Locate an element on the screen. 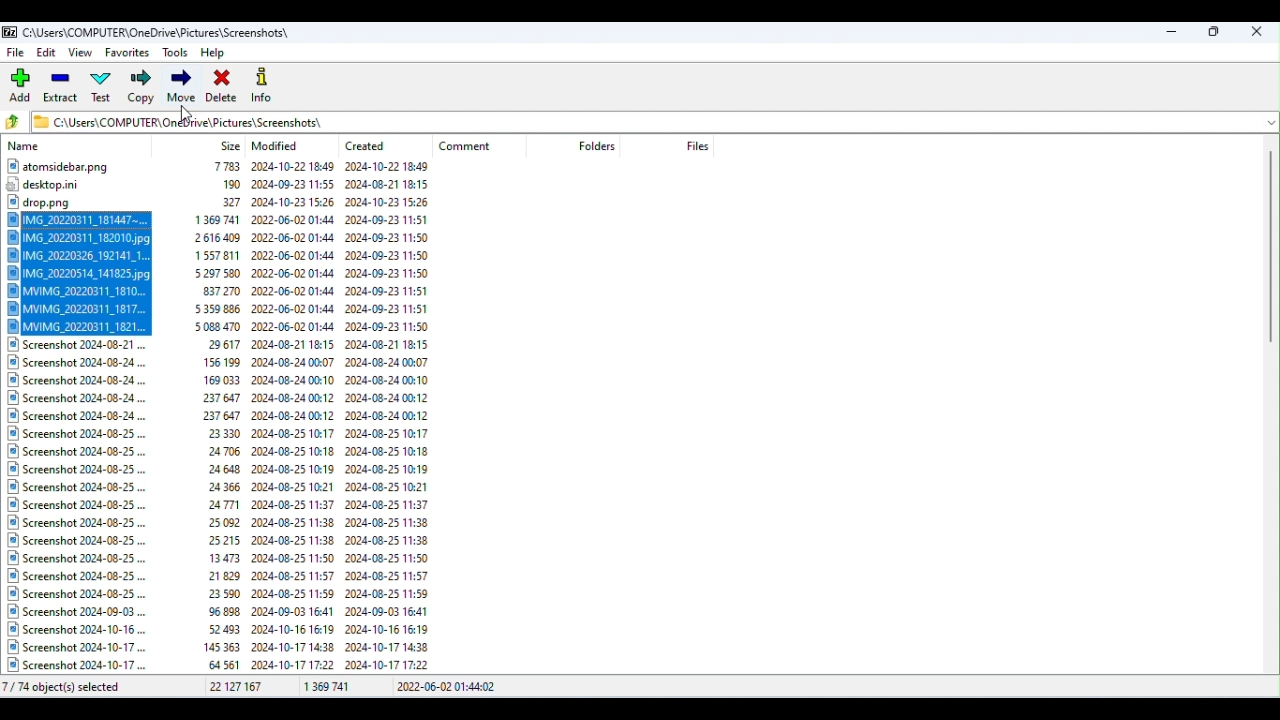 This screenshot has height=720, width=1280. Files is located at coordinates (697, 145).